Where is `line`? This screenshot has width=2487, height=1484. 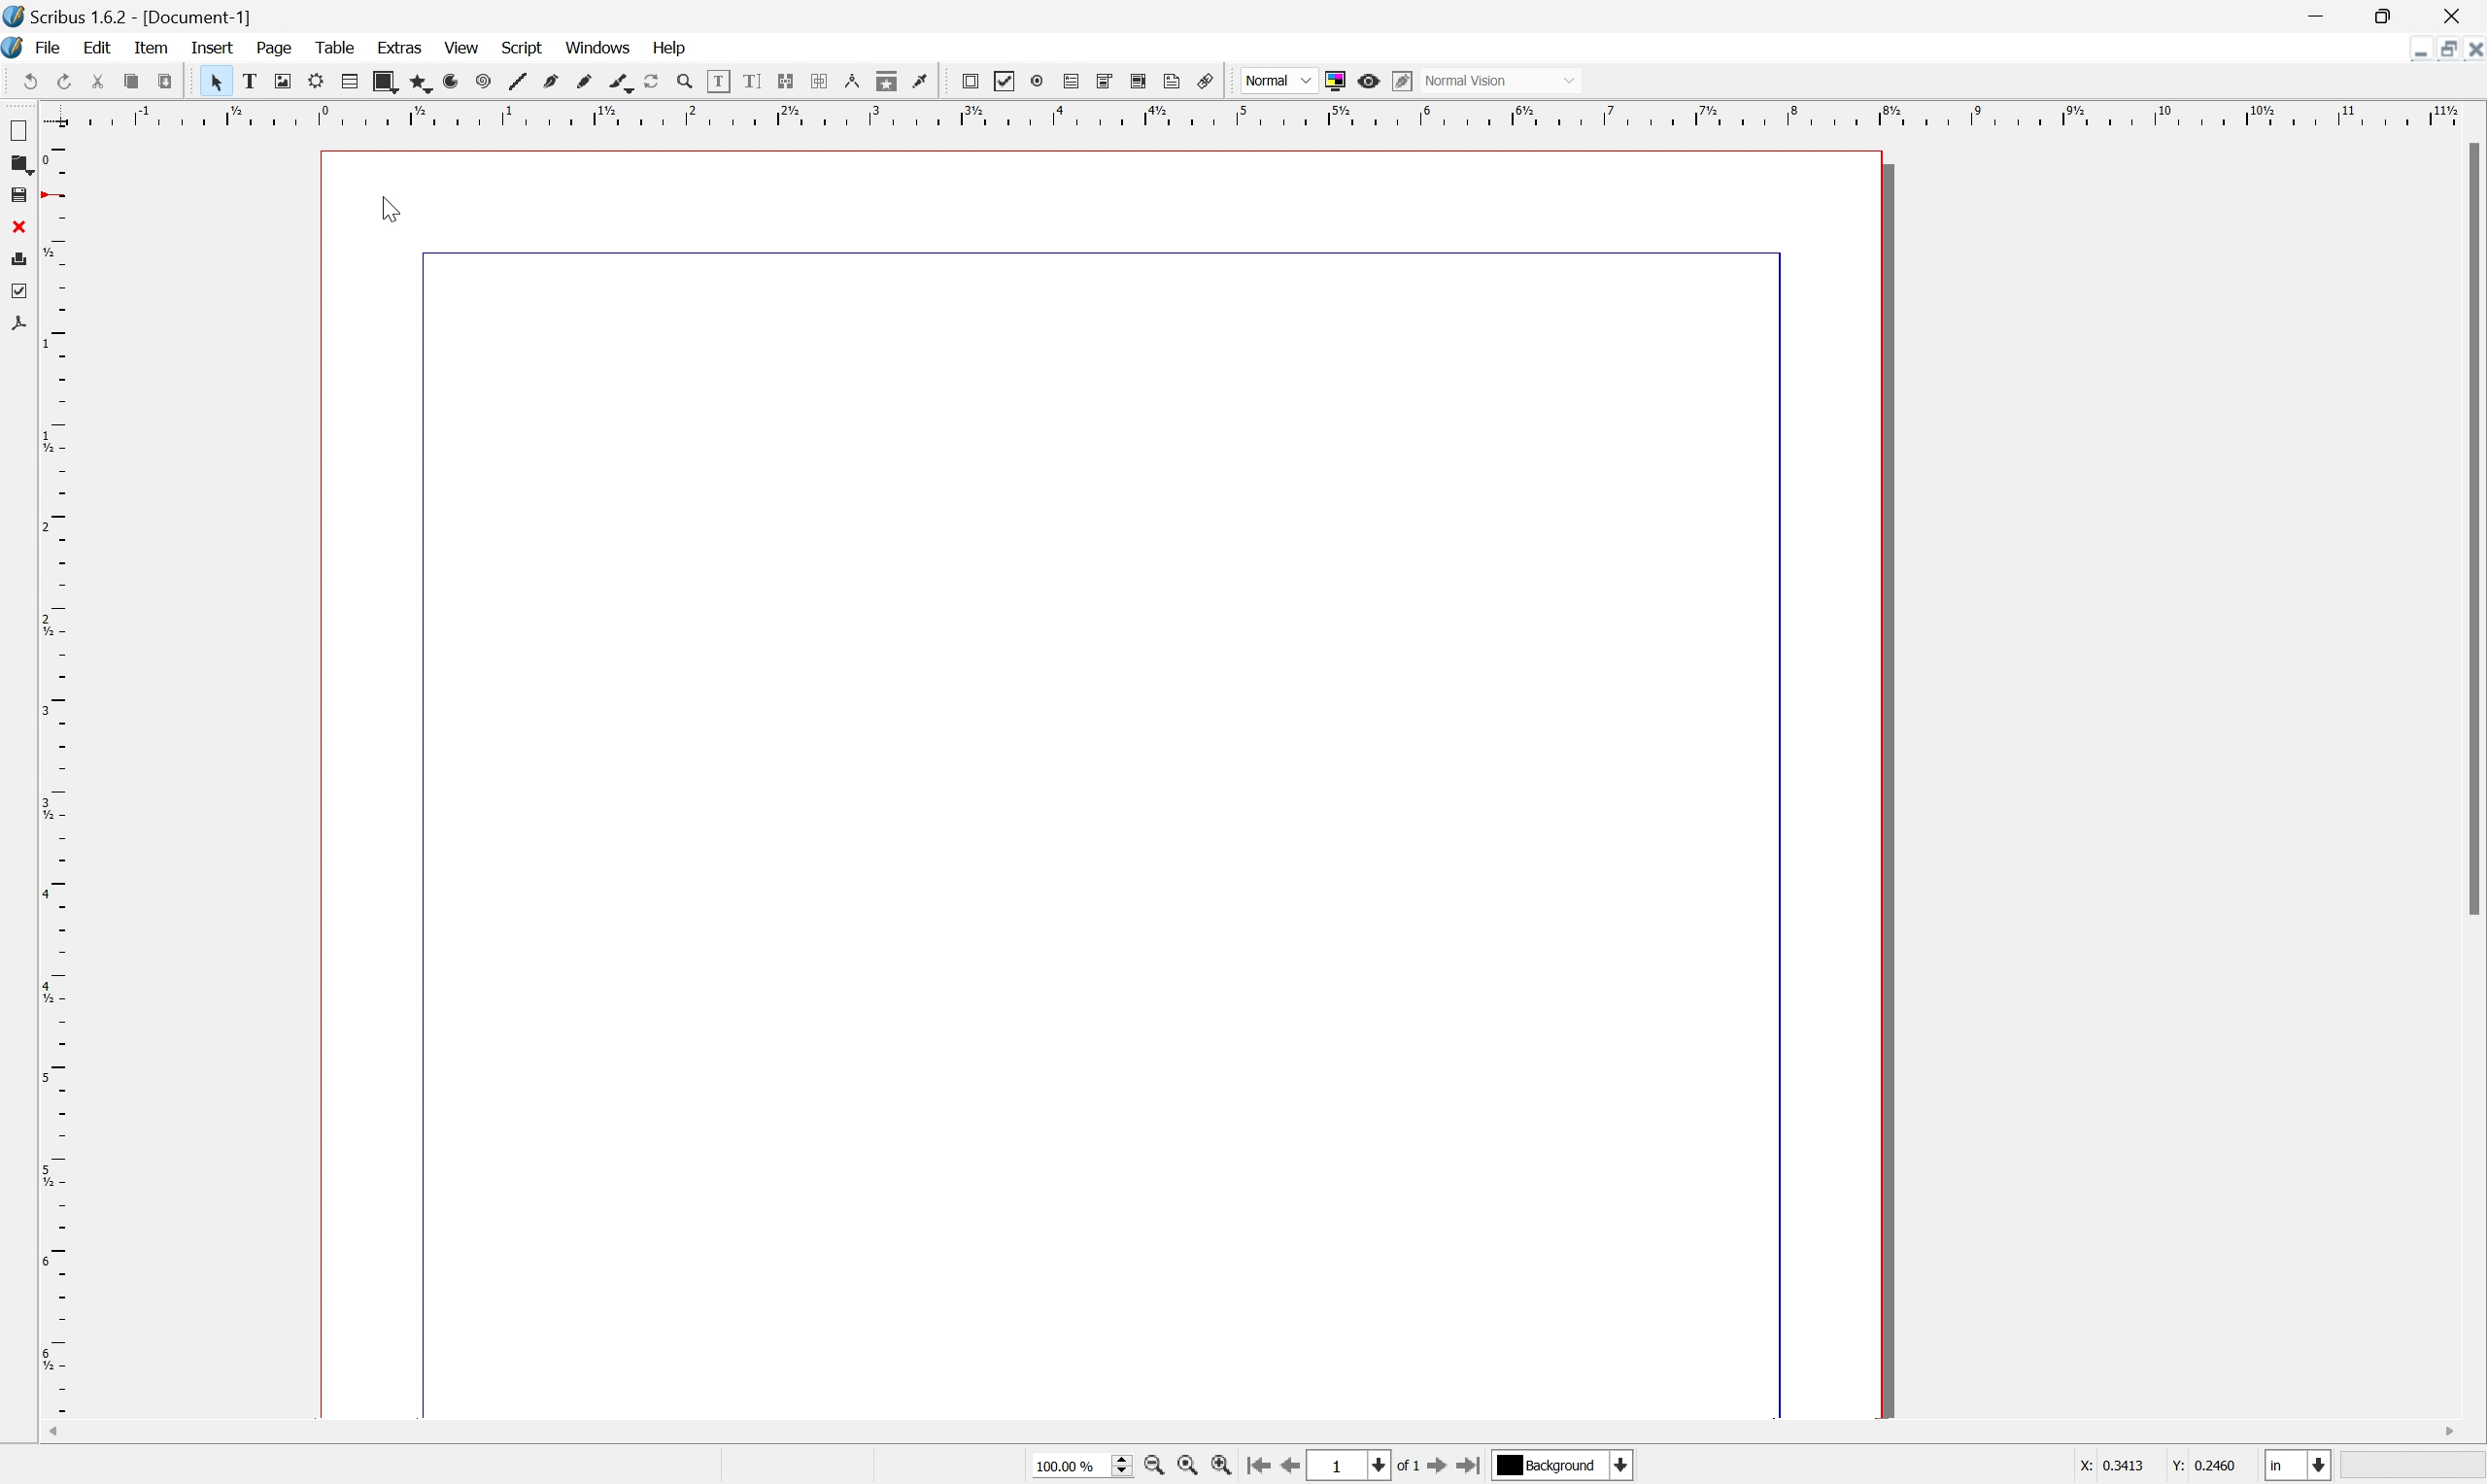
line is located at coordinates (751, 80).